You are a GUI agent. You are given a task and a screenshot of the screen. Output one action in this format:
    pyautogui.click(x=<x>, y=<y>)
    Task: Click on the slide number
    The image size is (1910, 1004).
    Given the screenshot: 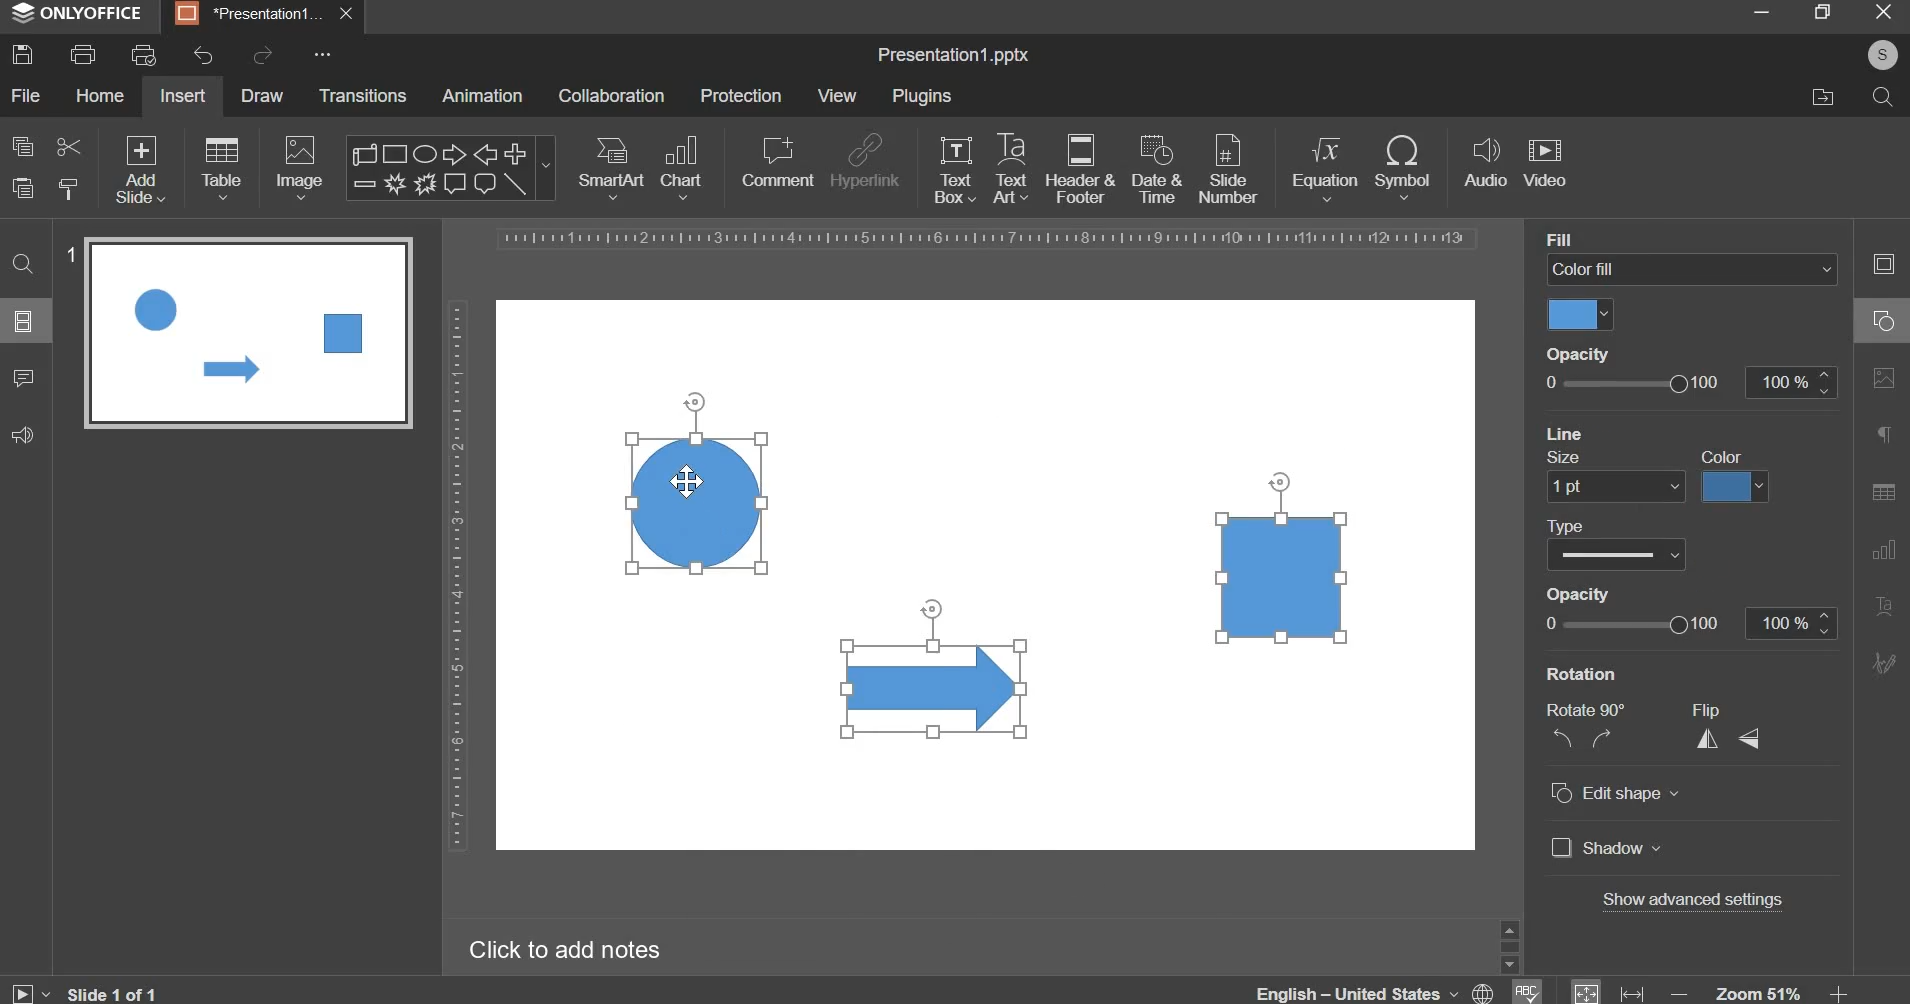 What is the action you would take?
    pyautogui.click(x=1227, y=167)
    